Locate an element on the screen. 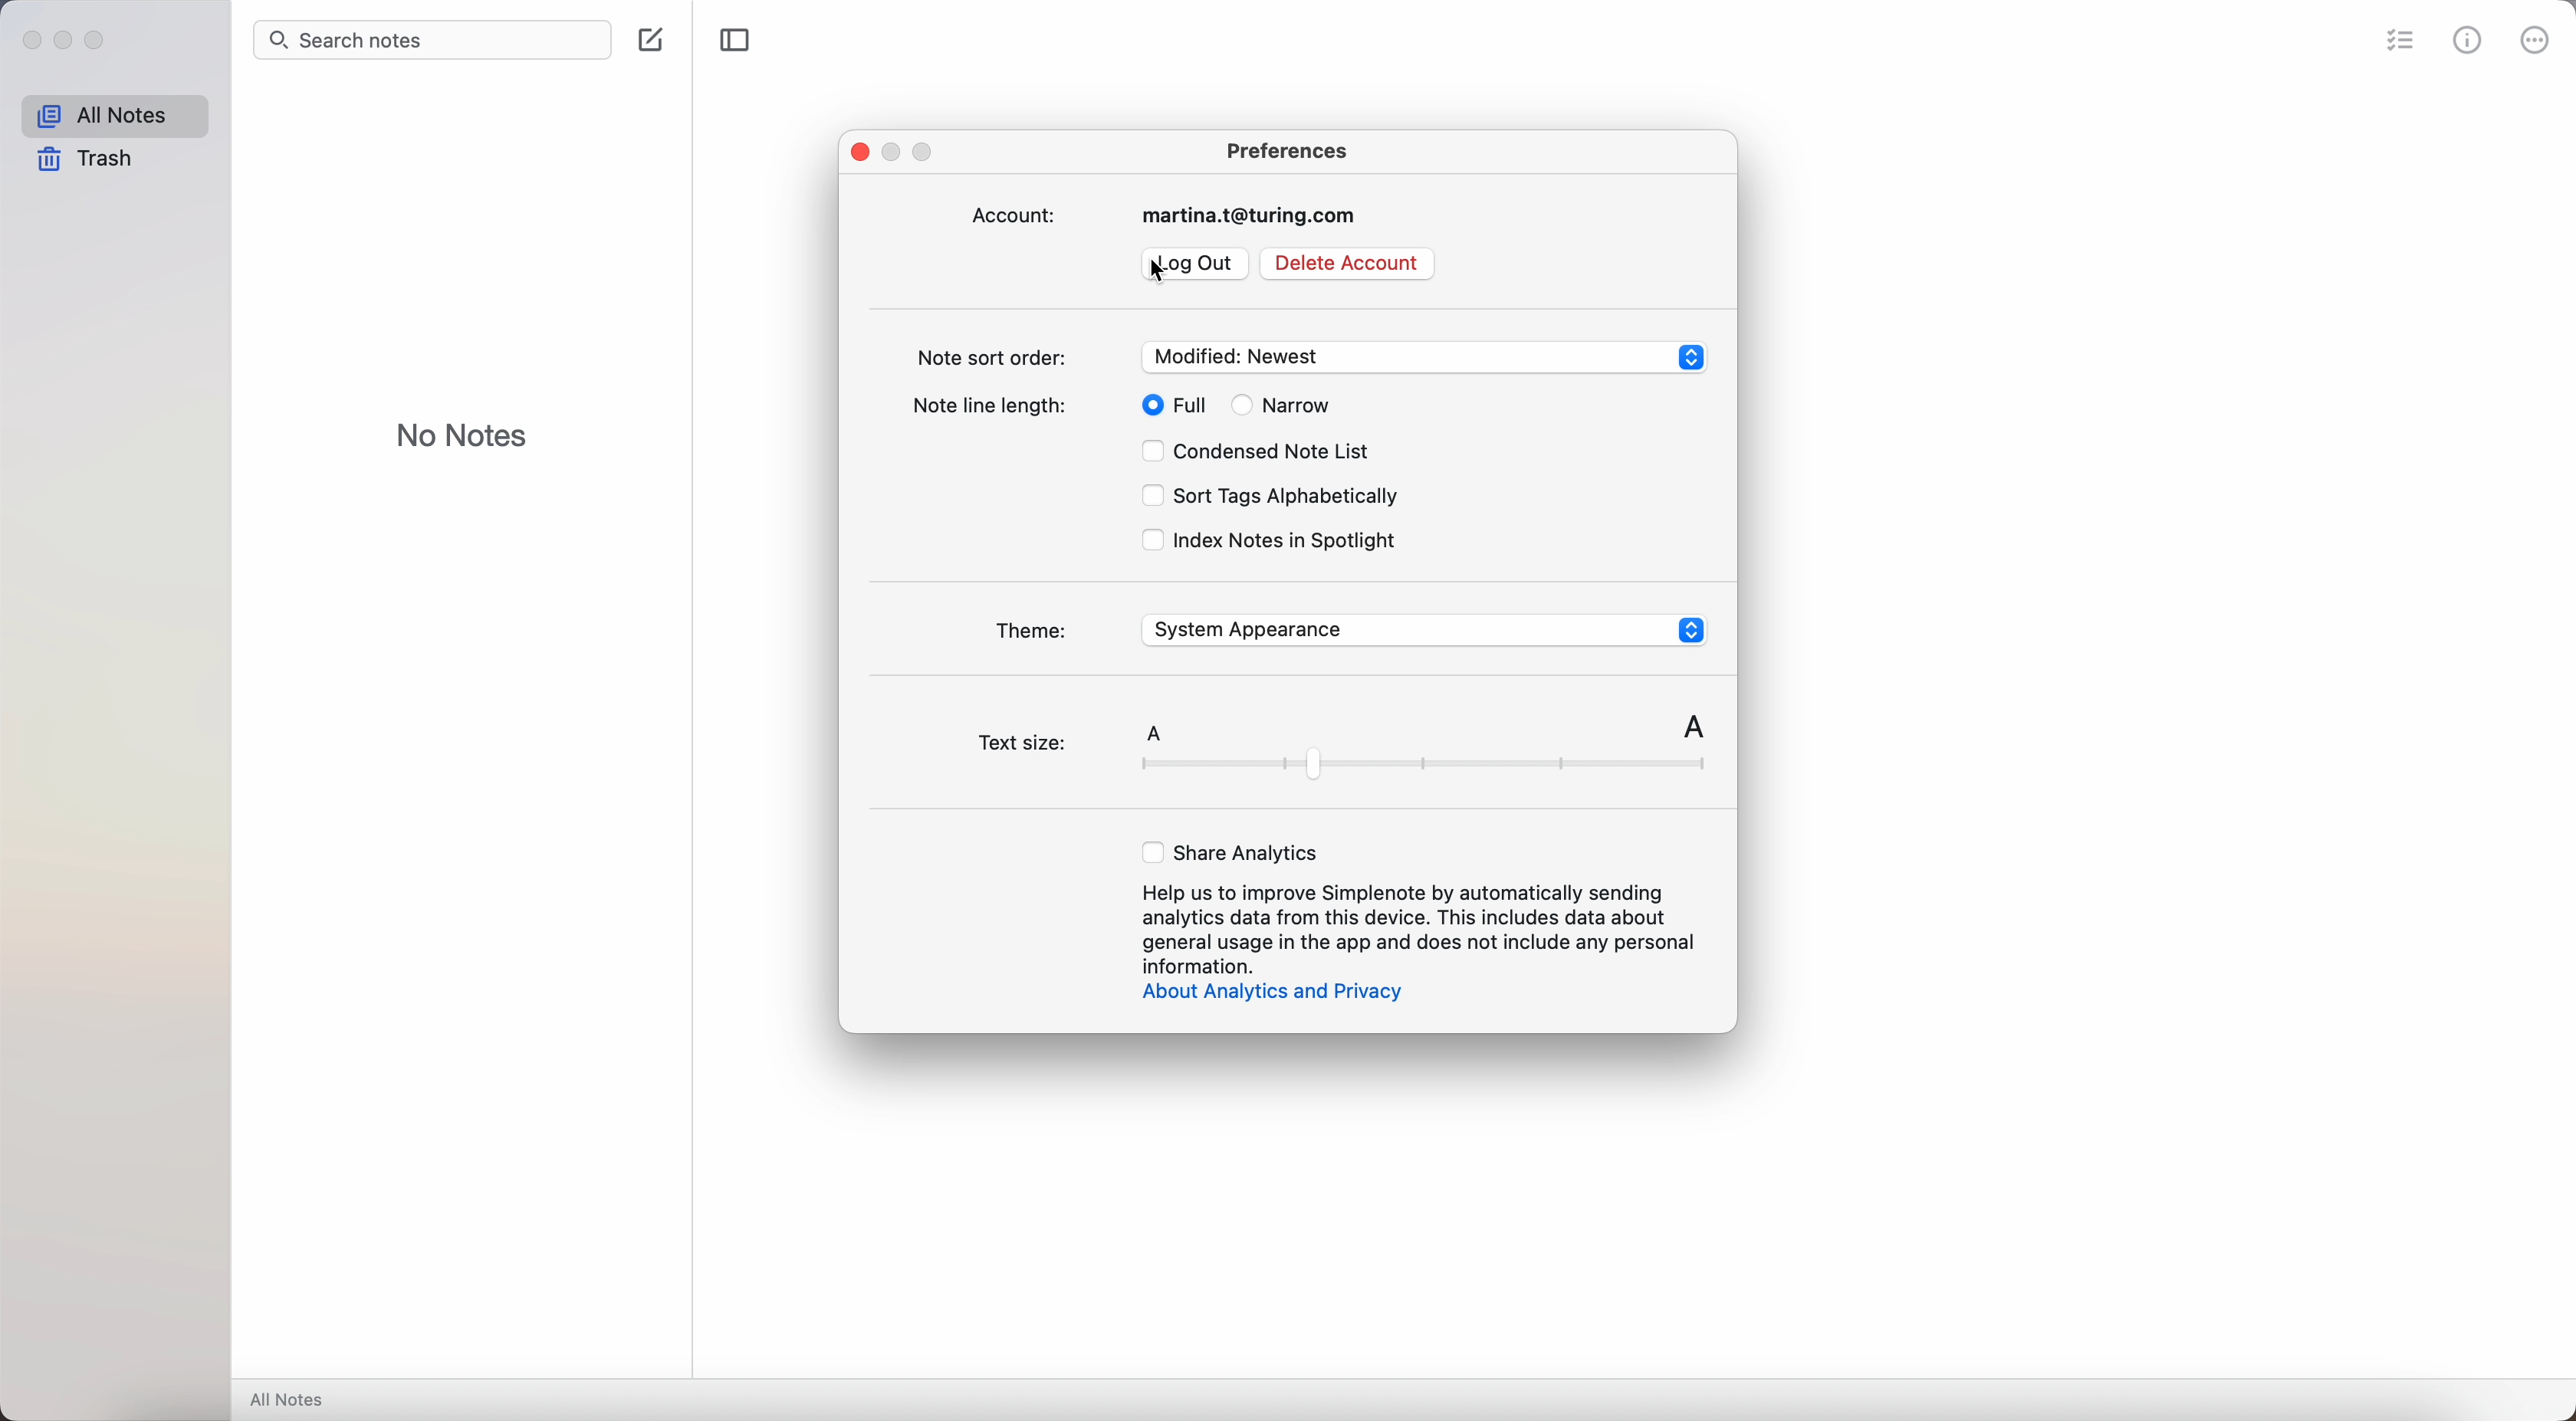 This screenshot has height=1421, width=2576. chrckbox is located at coordinates (1241, 407).